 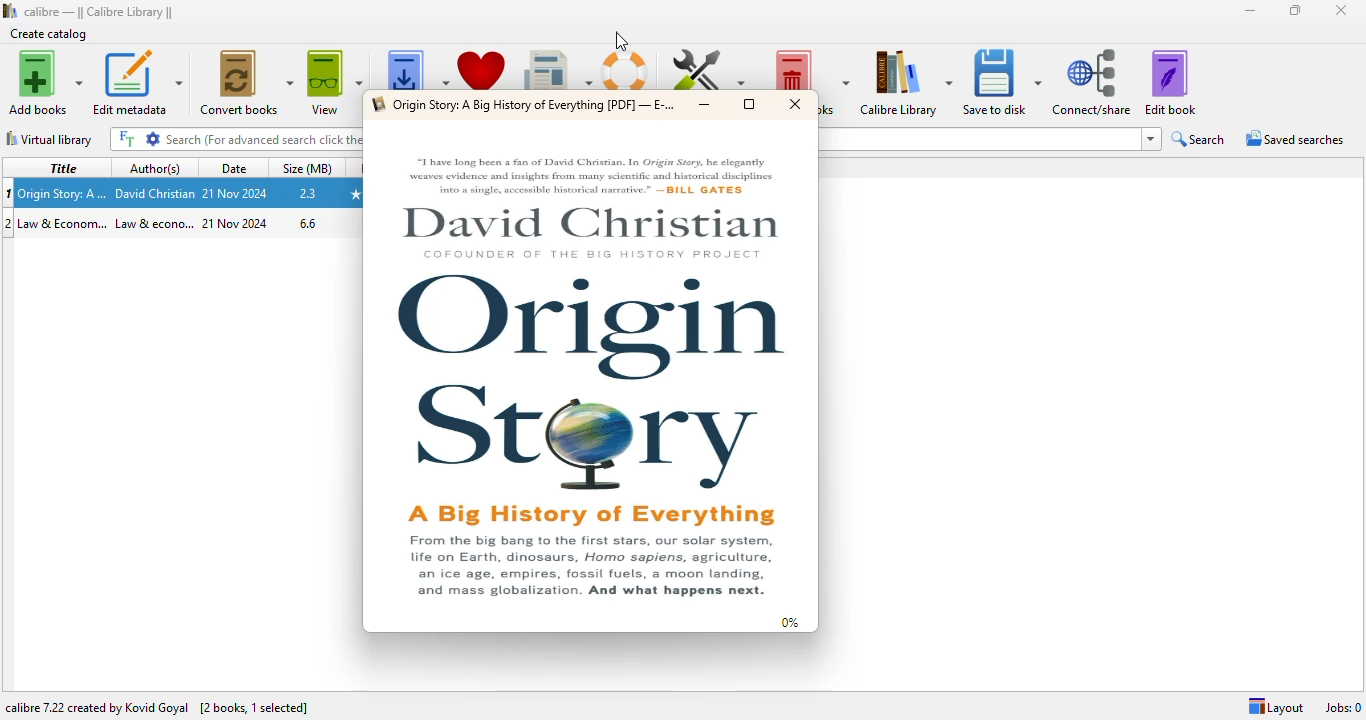 What do you see at coordinates (592, 513) in the screenshot?
I see `A big history of everything` at bounding box center [592, 513].